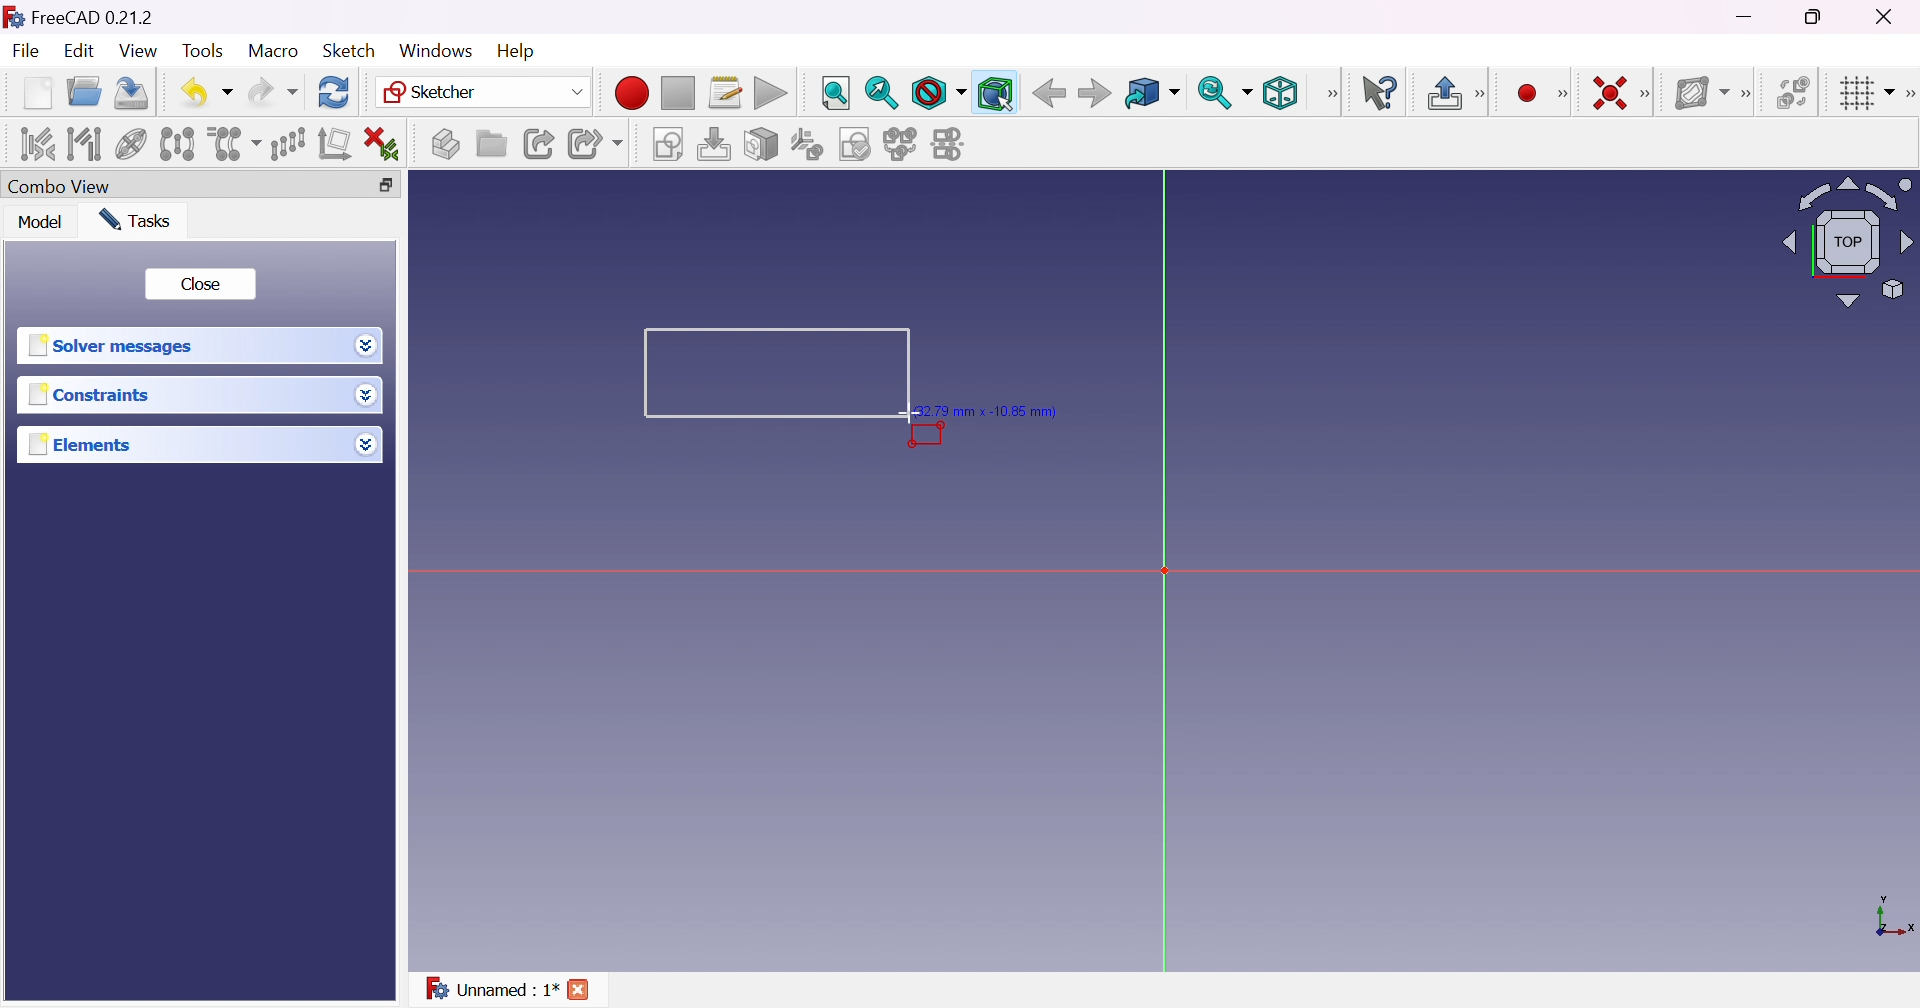 The image size is (1920, 1008). I want to click on Sketcher, so click(486, 90).